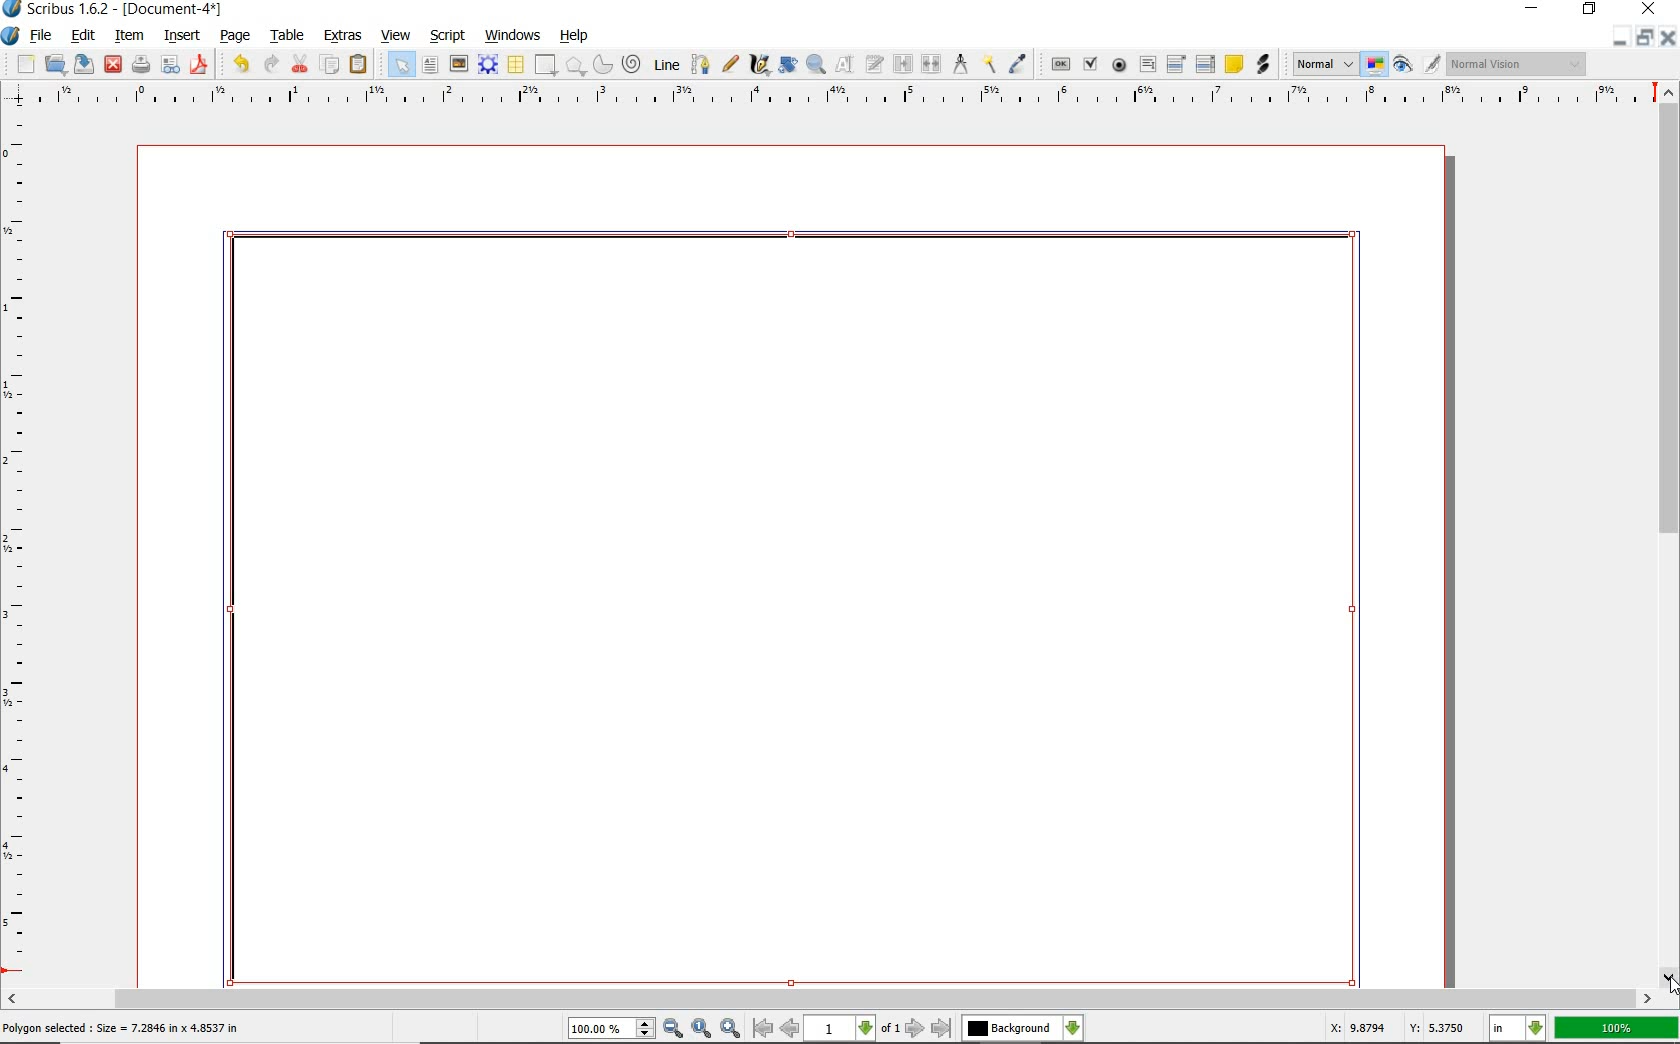 The image size is (1680, 1044). What do you see at coordinates (1417, 66) in the screenshot?
I see `preview mode` at bounding box center [1417, 66].